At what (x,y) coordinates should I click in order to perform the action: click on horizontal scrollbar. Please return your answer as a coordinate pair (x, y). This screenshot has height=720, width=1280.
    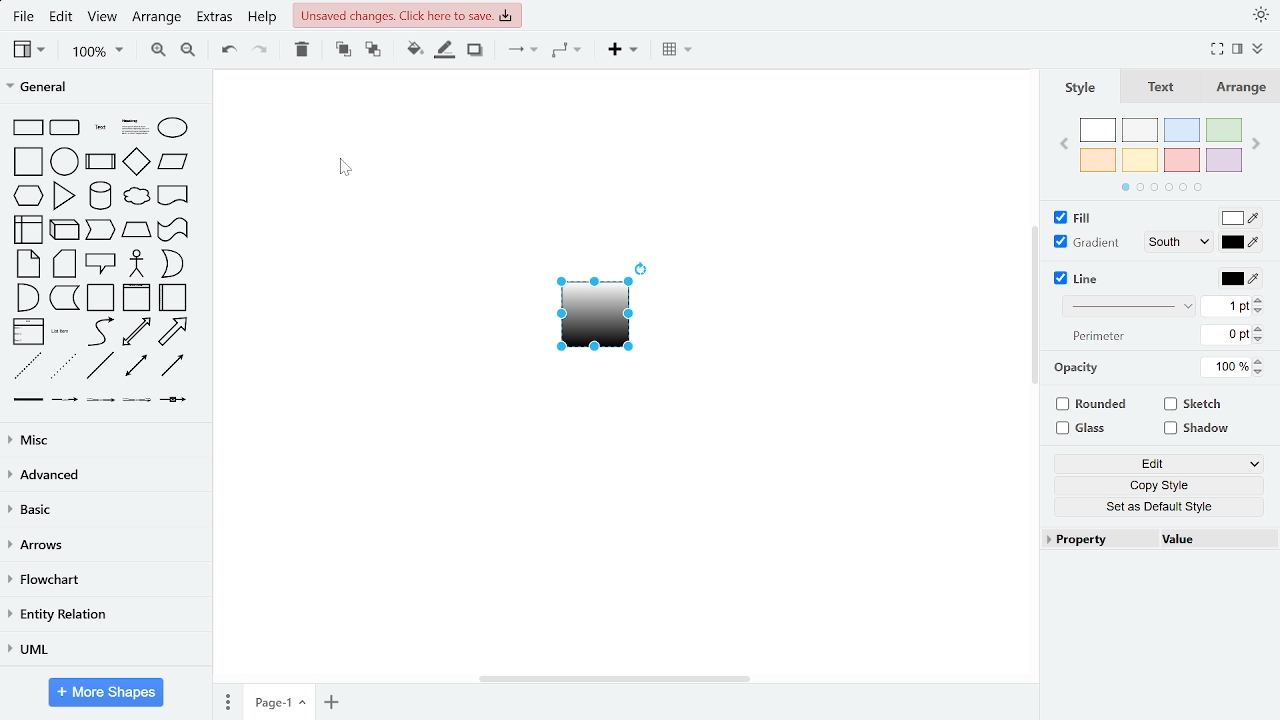
    Looking at the image, I should click on (614, 678).